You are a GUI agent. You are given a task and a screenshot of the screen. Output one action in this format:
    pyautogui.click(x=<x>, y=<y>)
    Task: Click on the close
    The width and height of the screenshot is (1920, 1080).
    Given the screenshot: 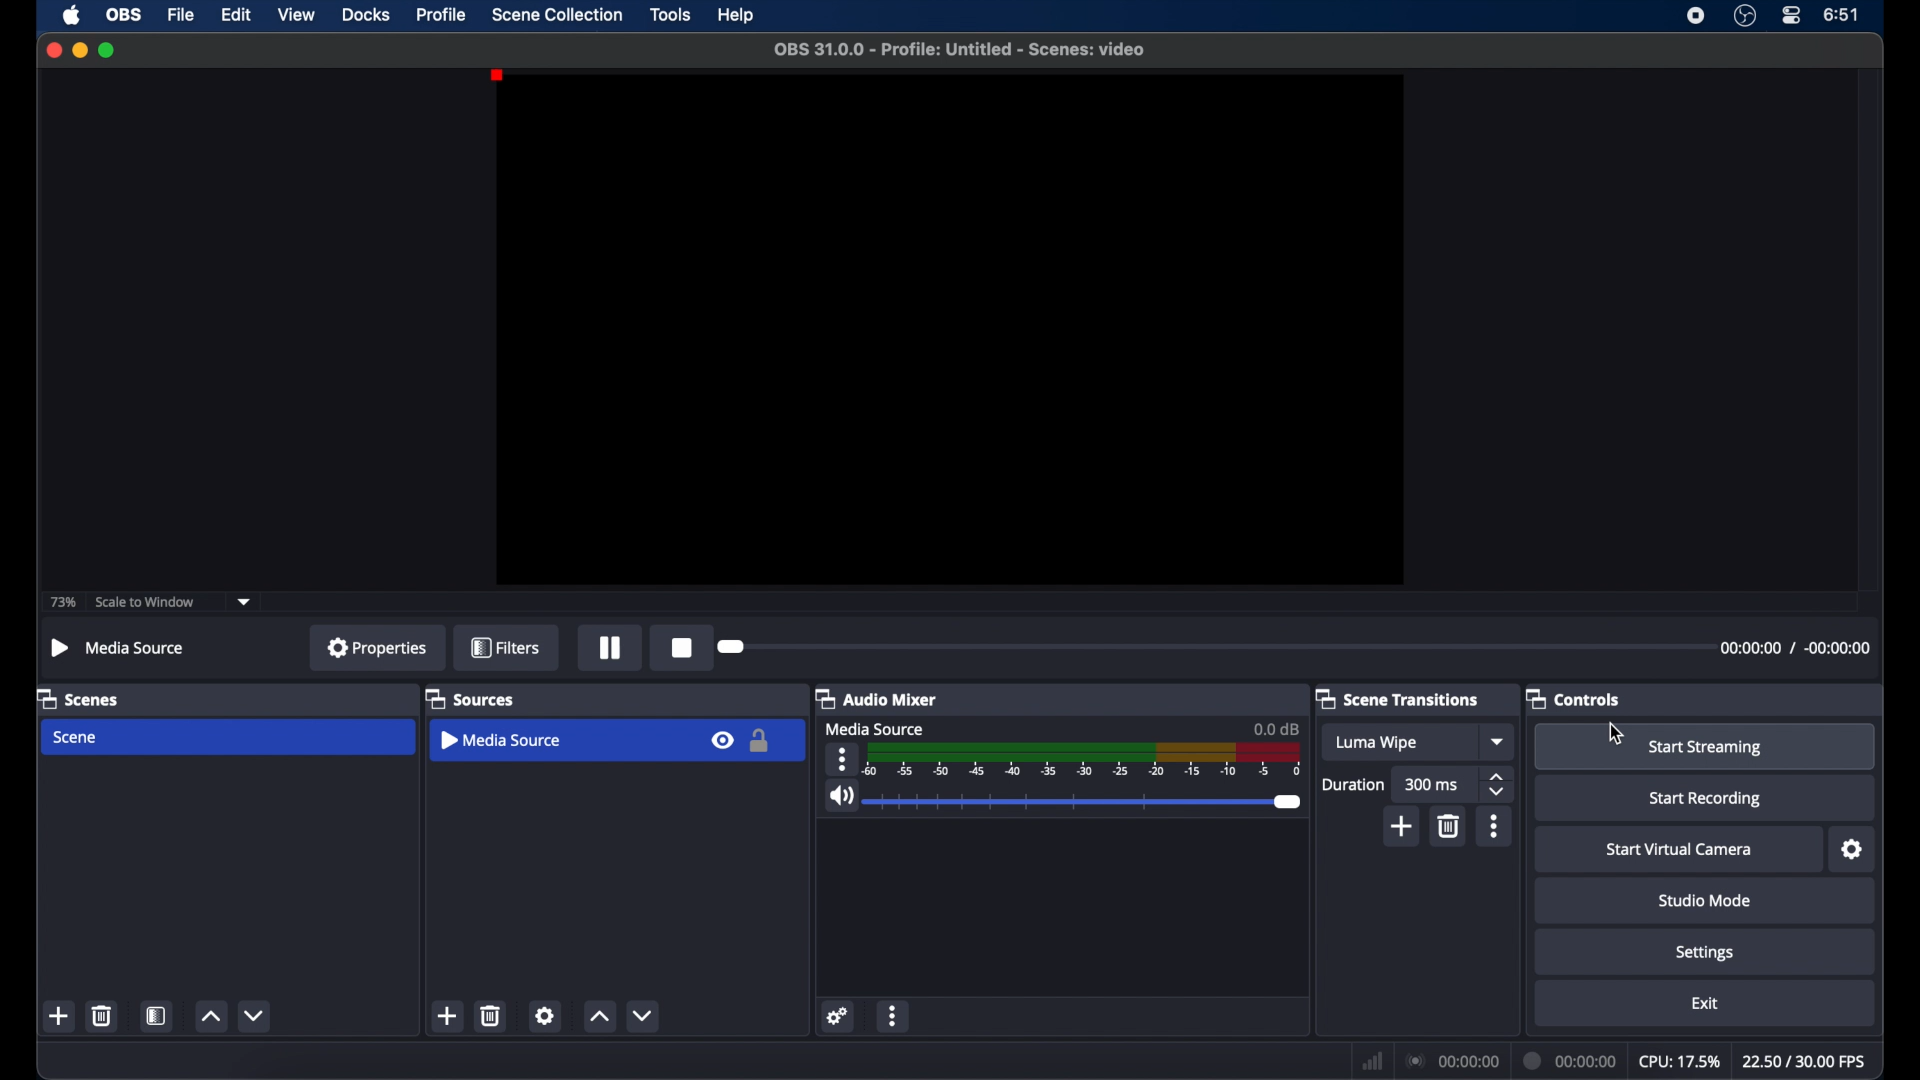 What is the action you would take?
    pyautogui.click(x=53, y=49)
    